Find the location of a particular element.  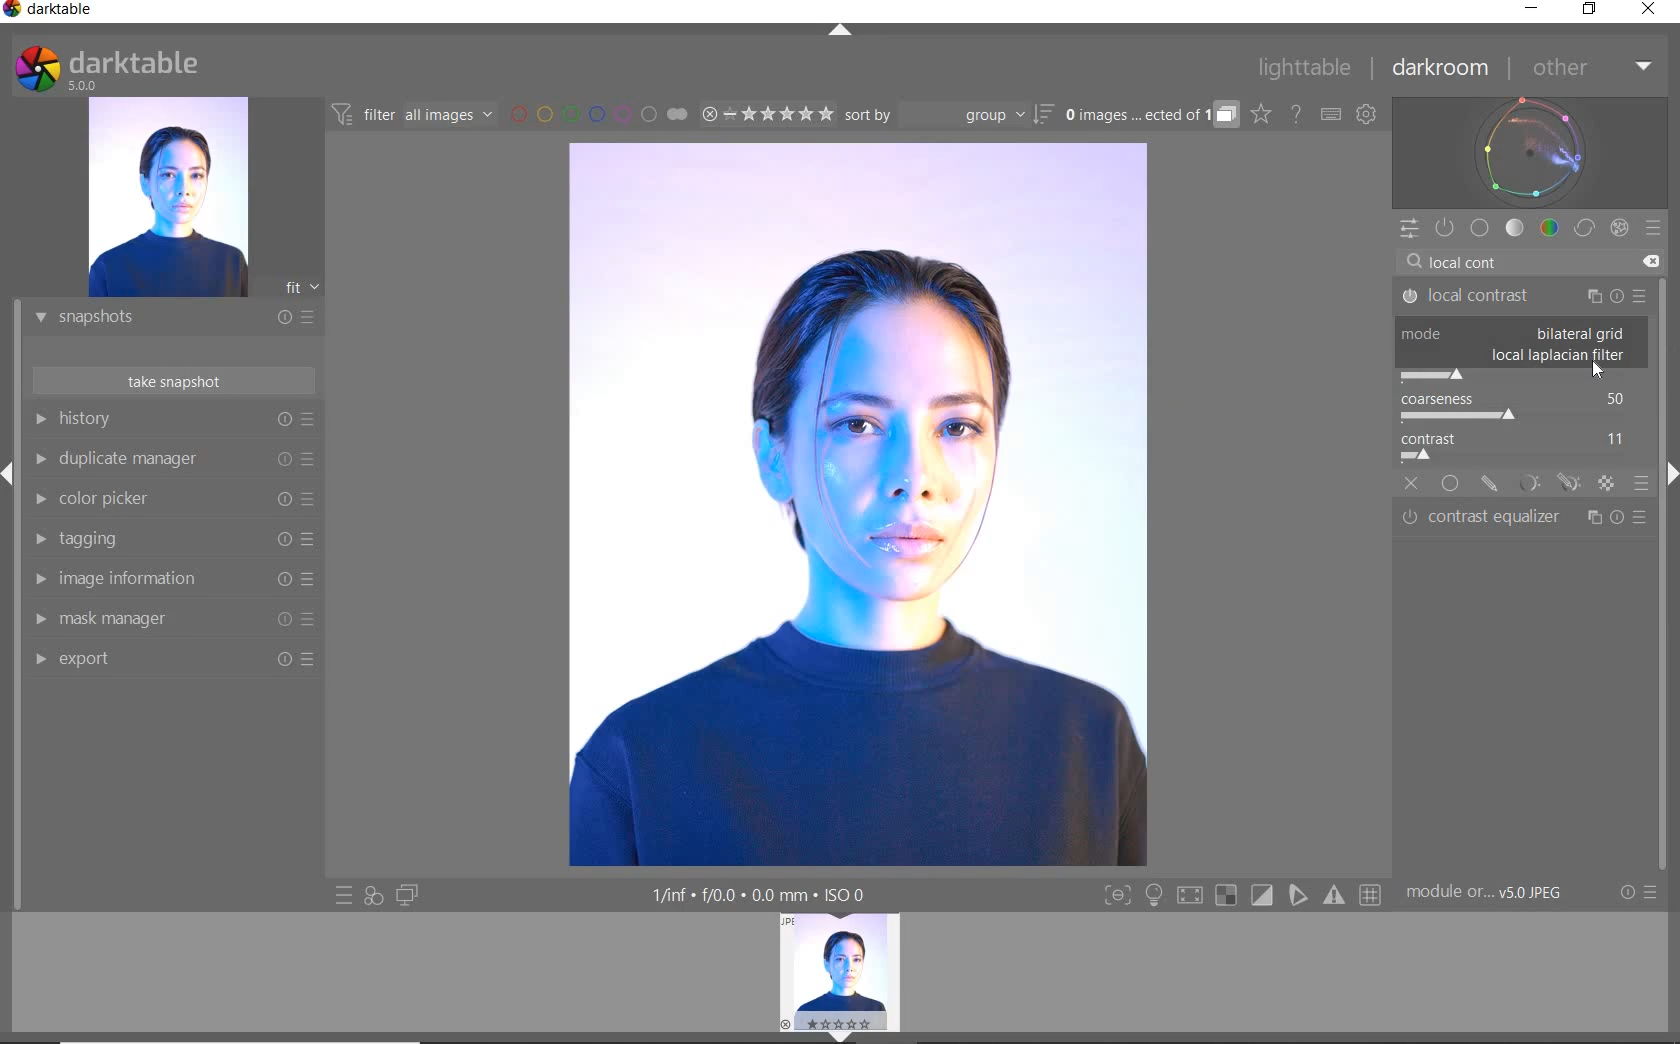

LOCAL CONTRAST is located at coordinates (1524, 297).